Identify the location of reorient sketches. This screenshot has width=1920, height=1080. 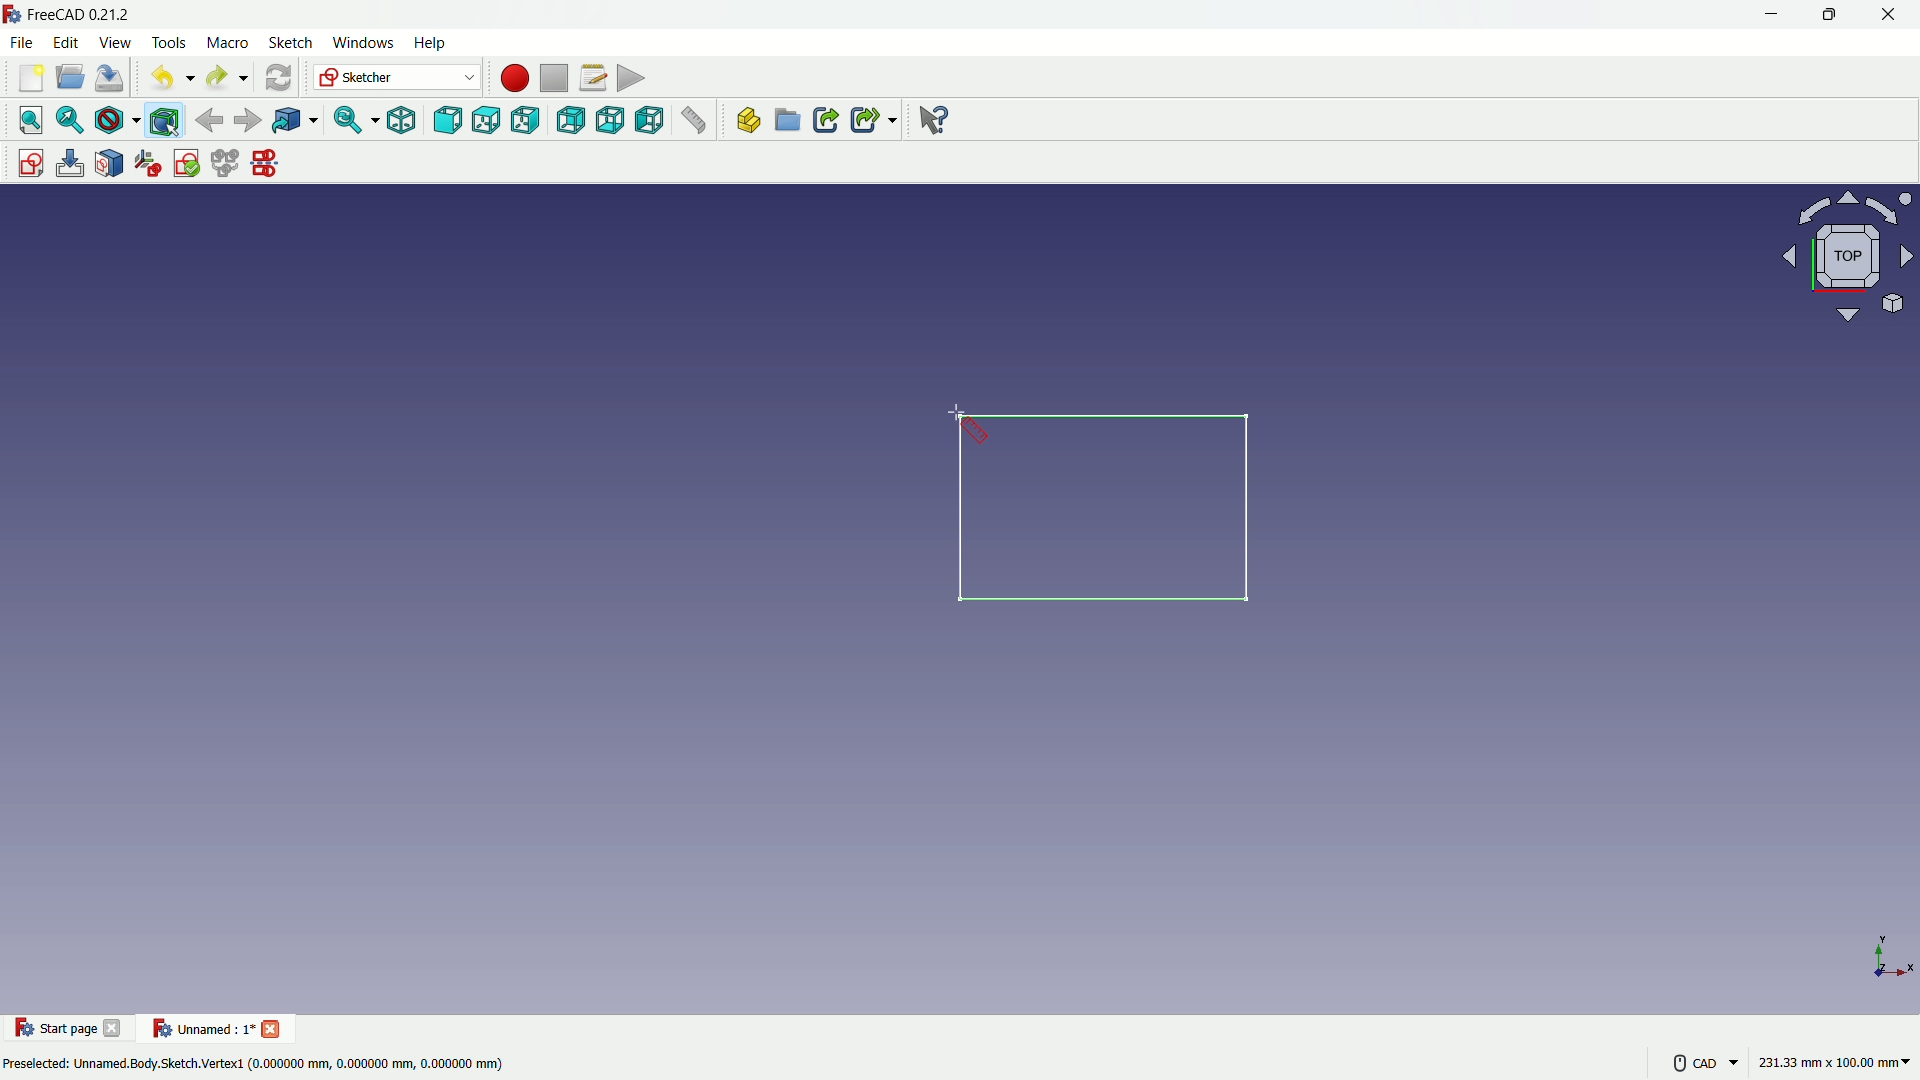
(151, 164).